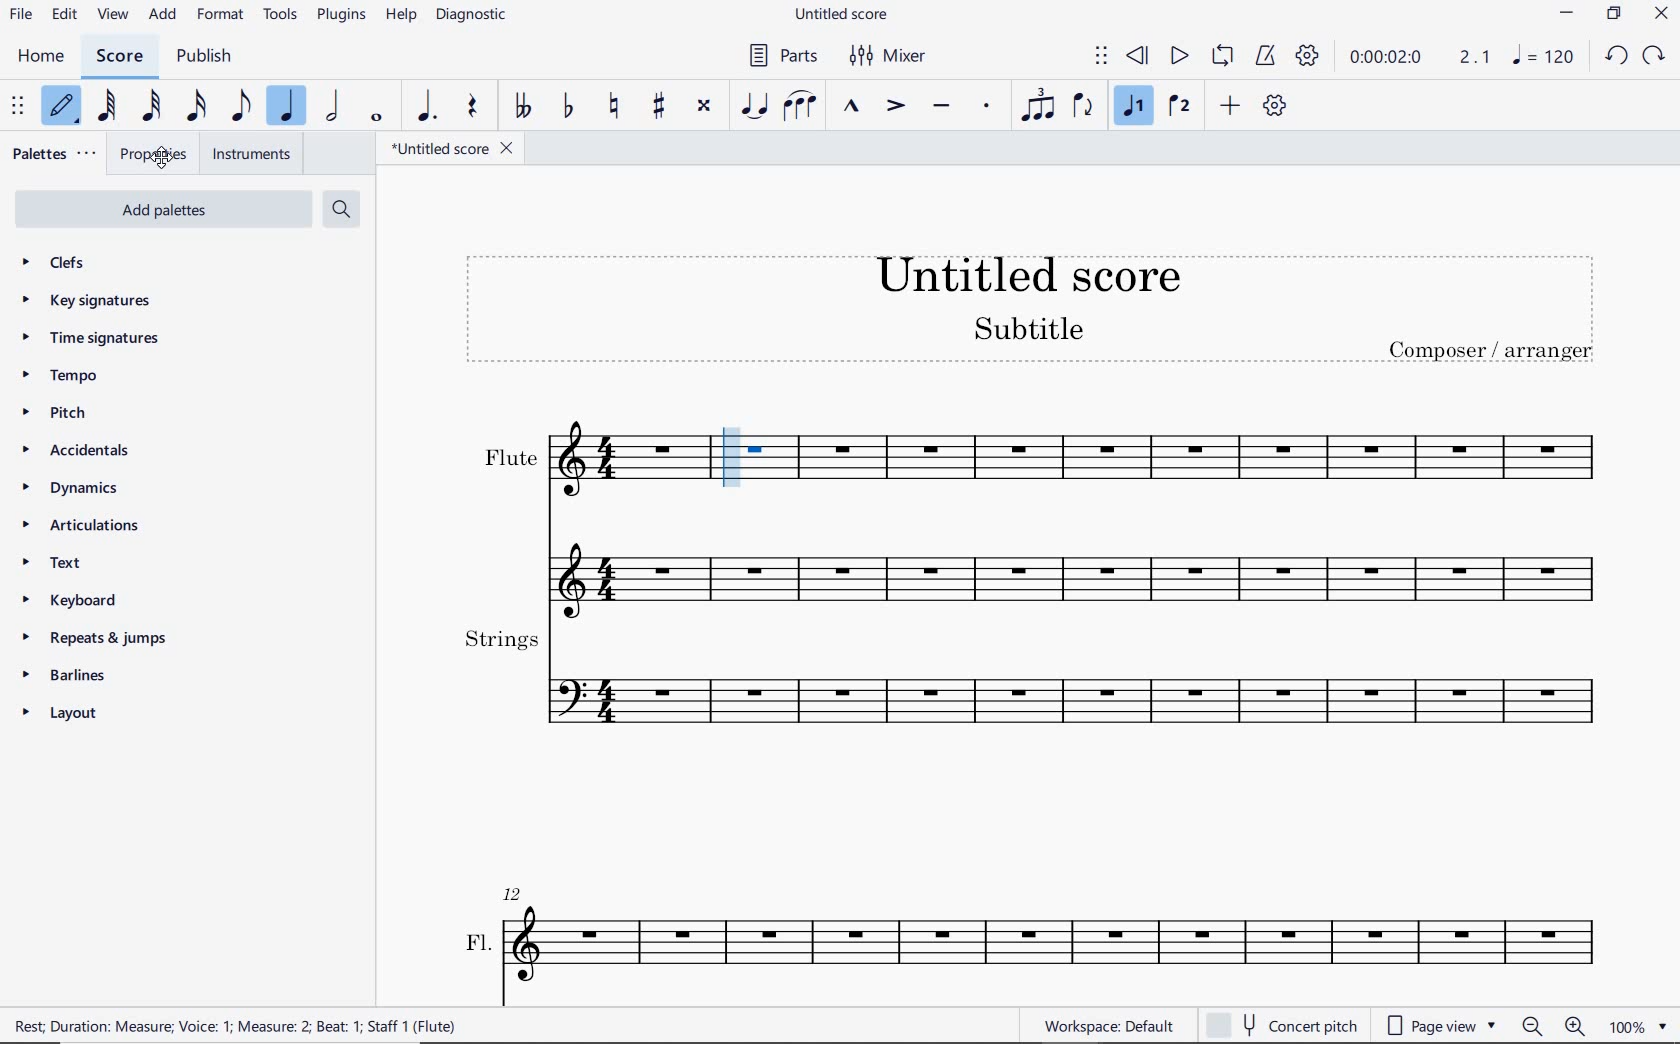  What do you see at coordinates (91, 638) in the screenshot?
I see `repeats & jumps` at bounding box center [91, 638].